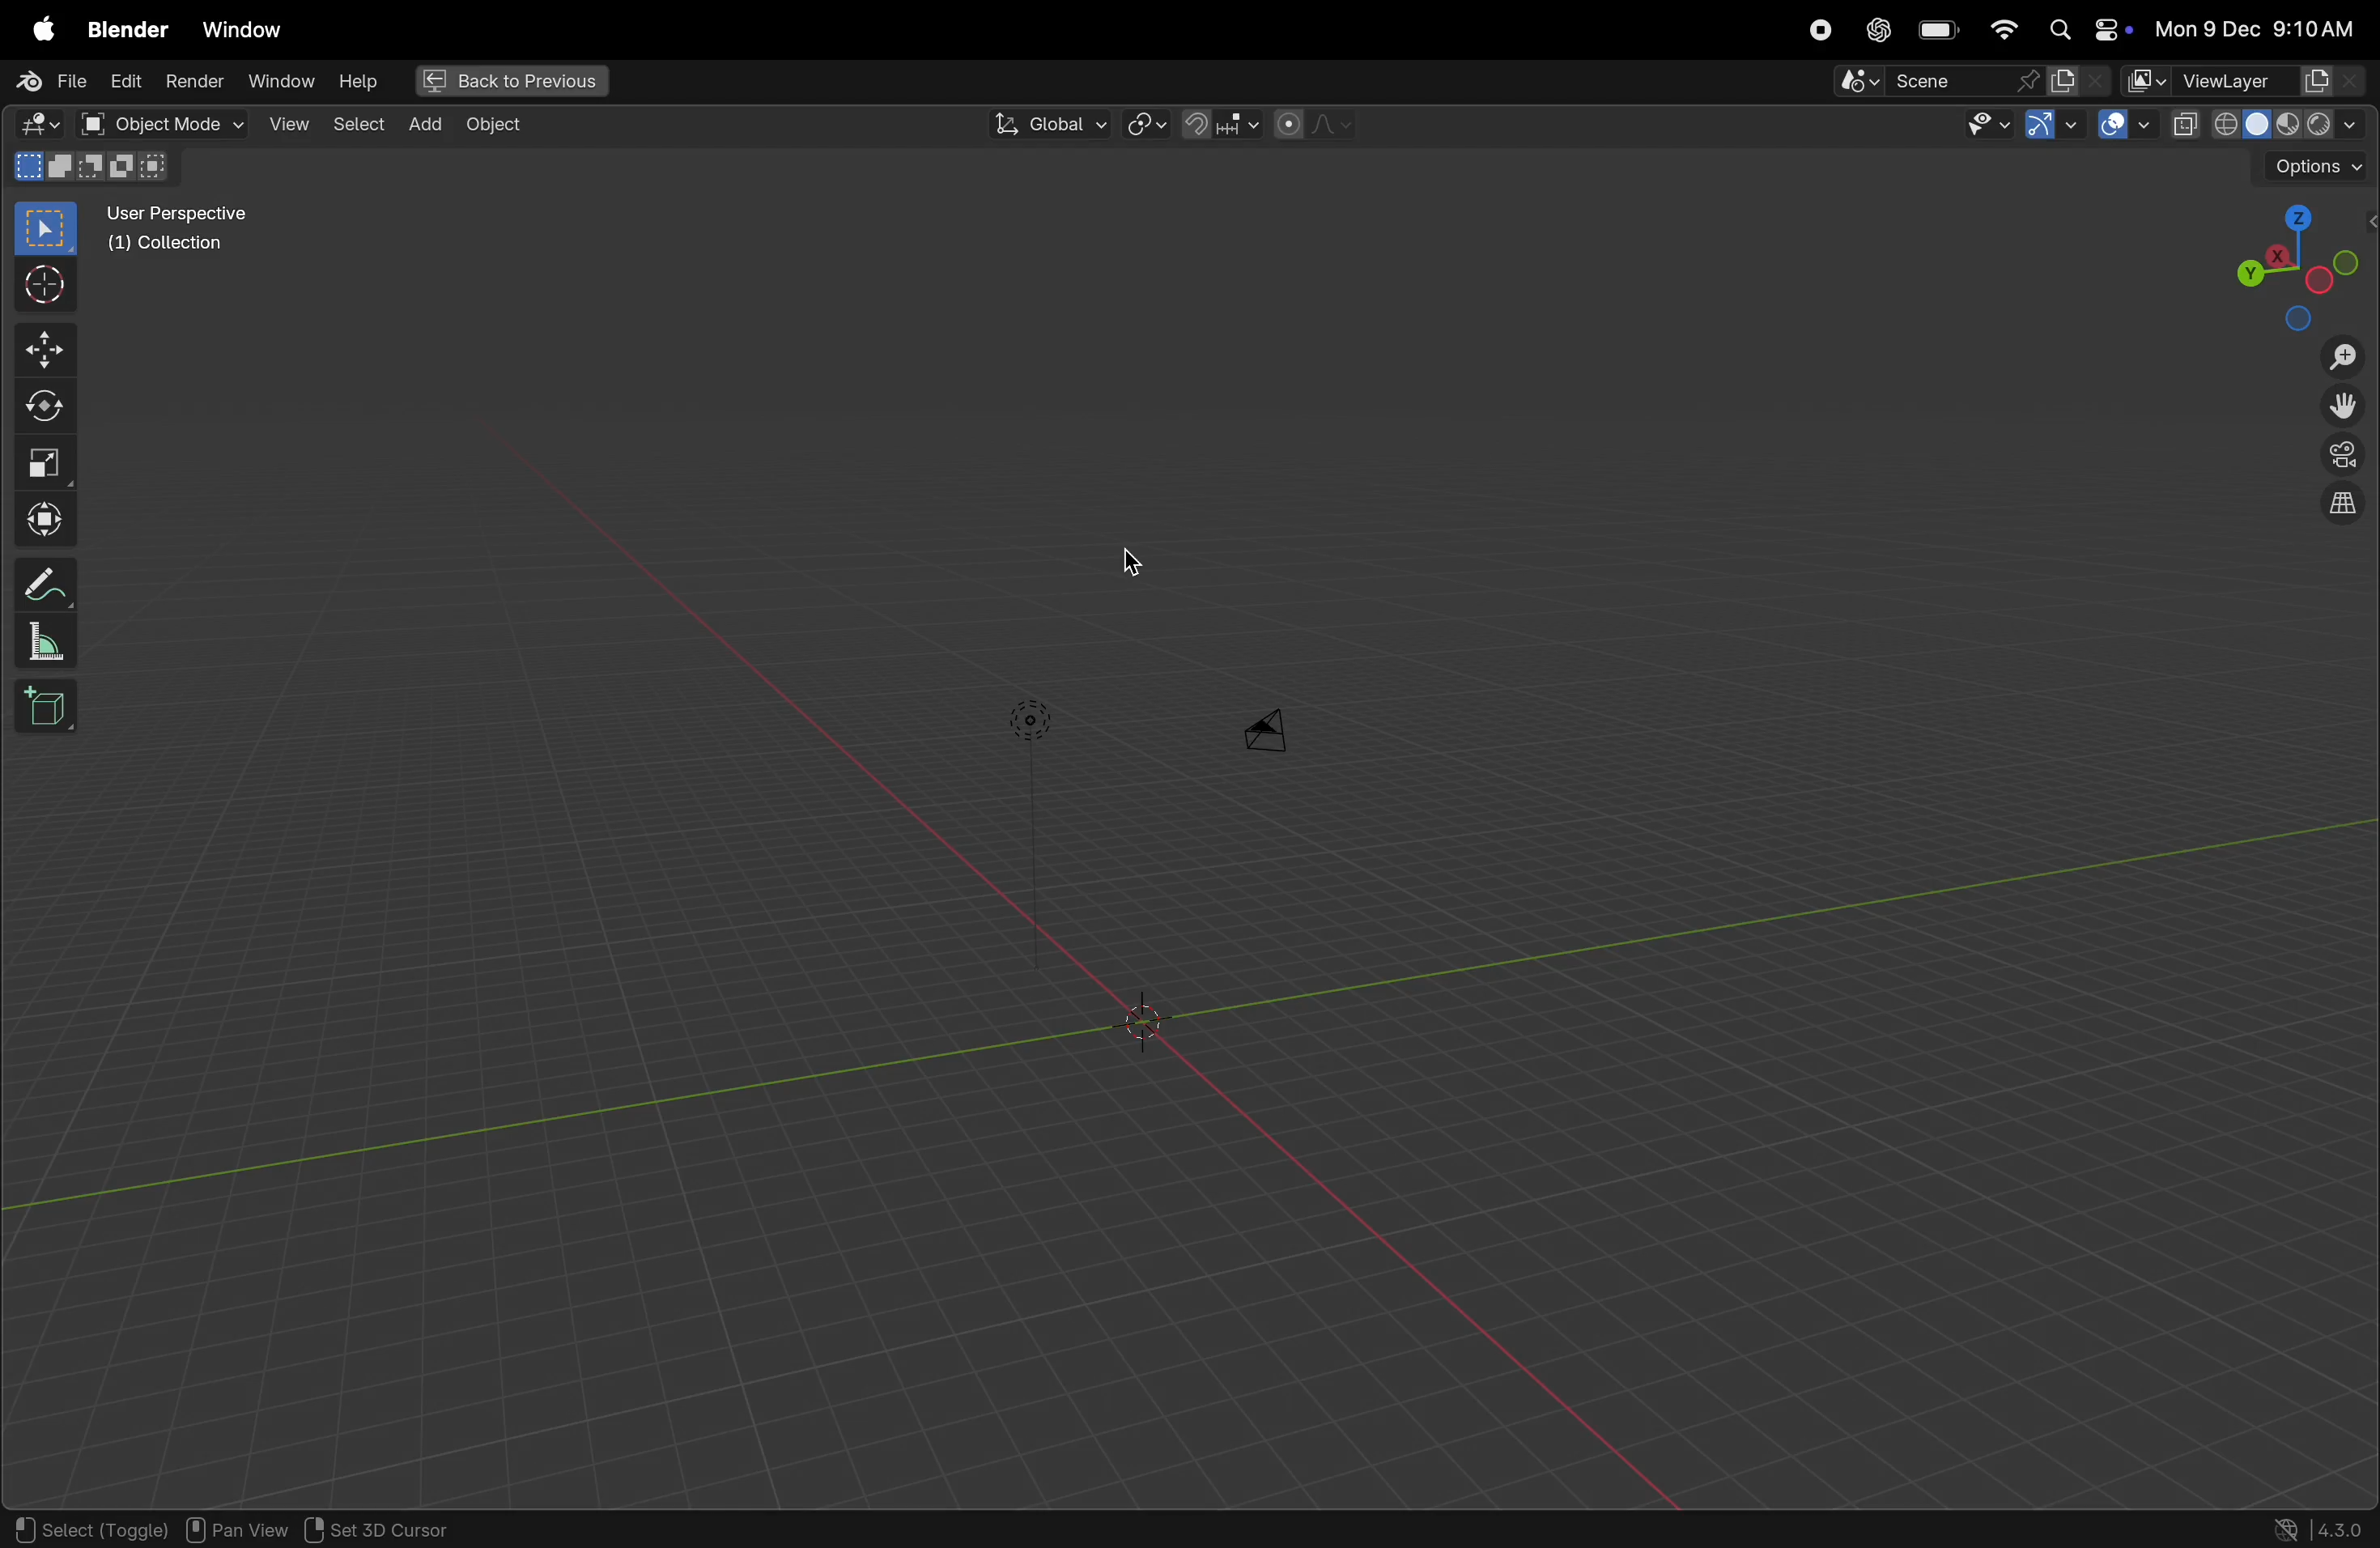 This screenshot has width=2380, height=1548. I want to click on select, so click(47, 229).